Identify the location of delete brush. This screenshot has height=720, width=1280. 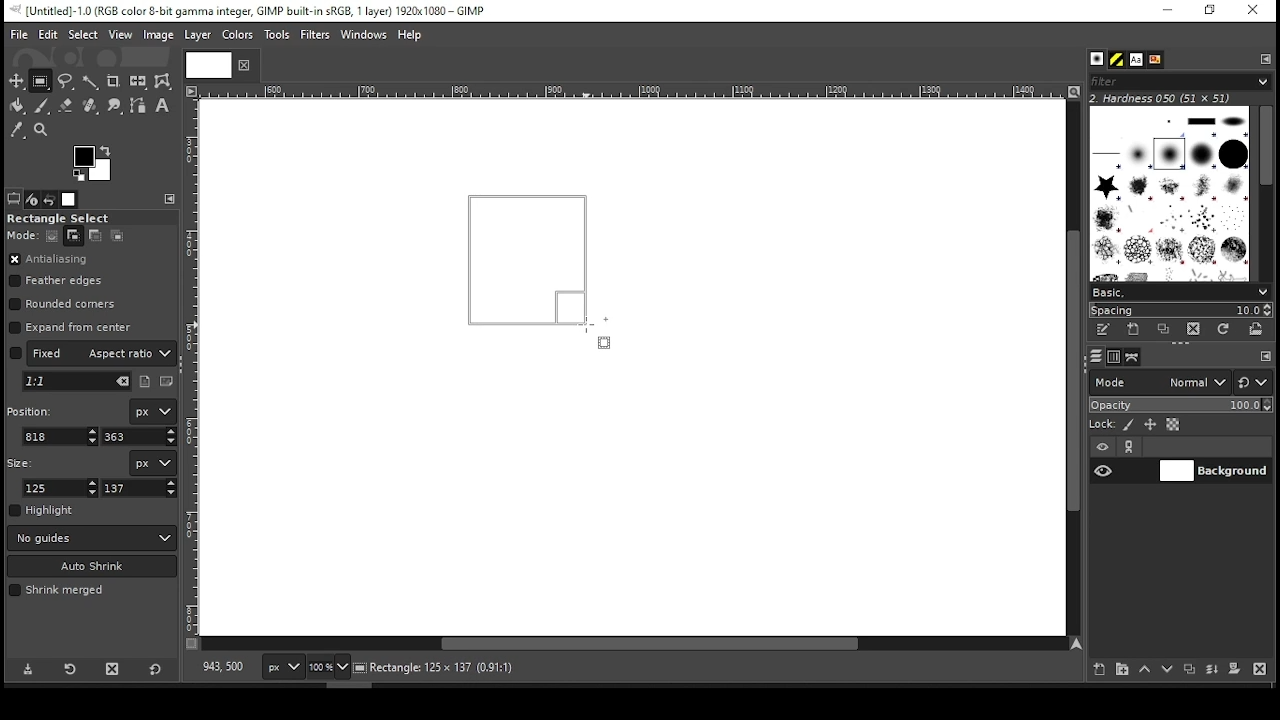
(1196, 330).